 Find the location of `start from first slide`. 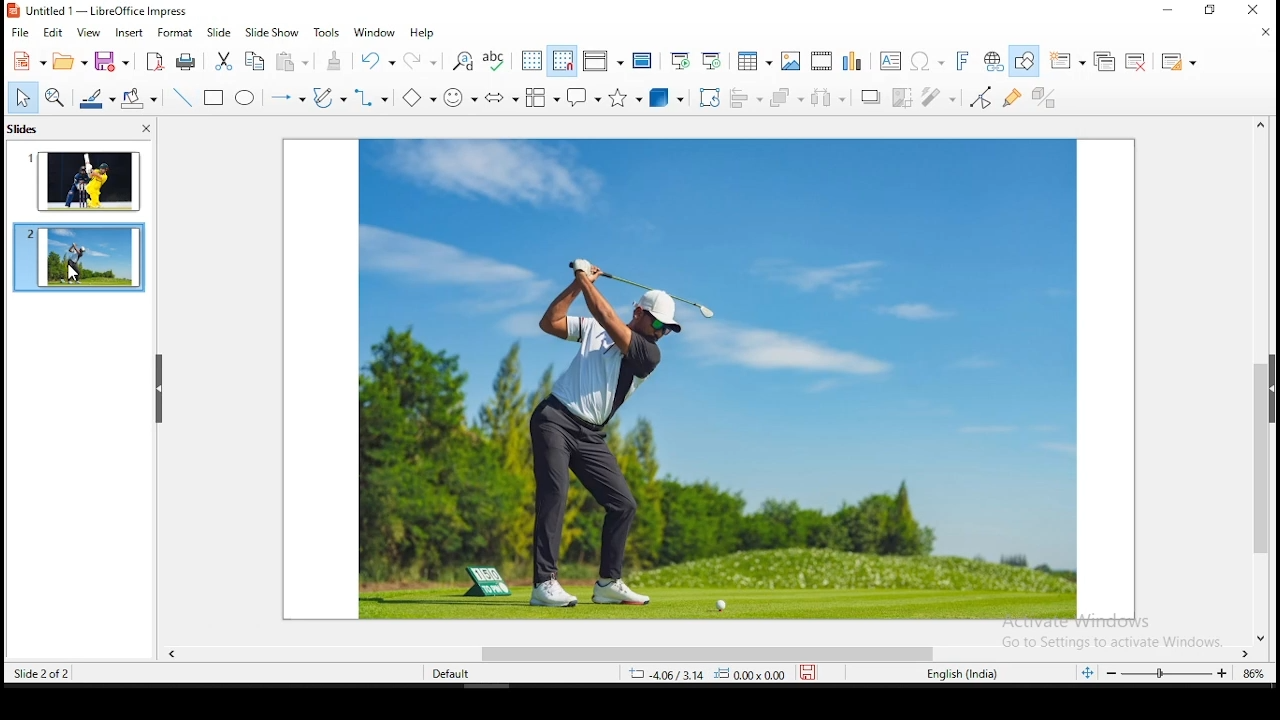

start from first slide is located at coordinates (681, 60).